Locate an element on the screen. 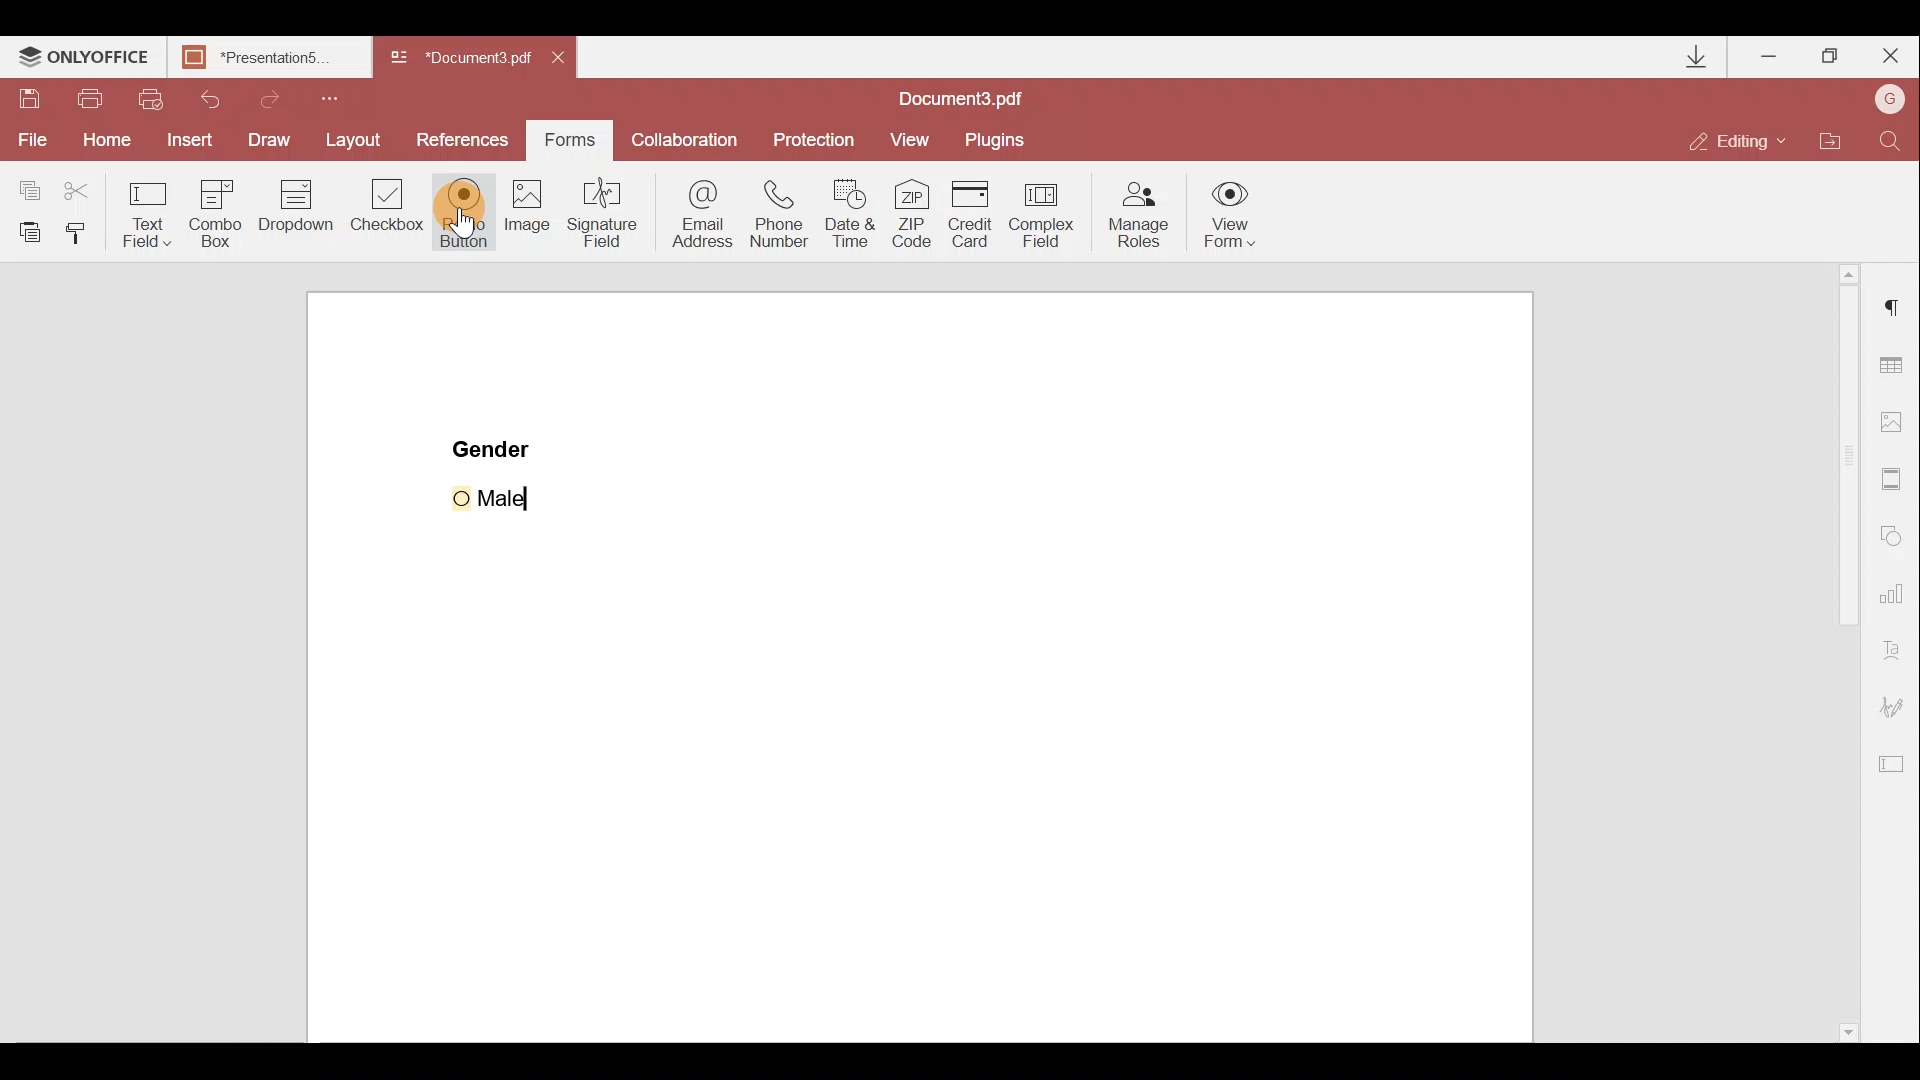  Dropdown is located at coordinates (295, 215).